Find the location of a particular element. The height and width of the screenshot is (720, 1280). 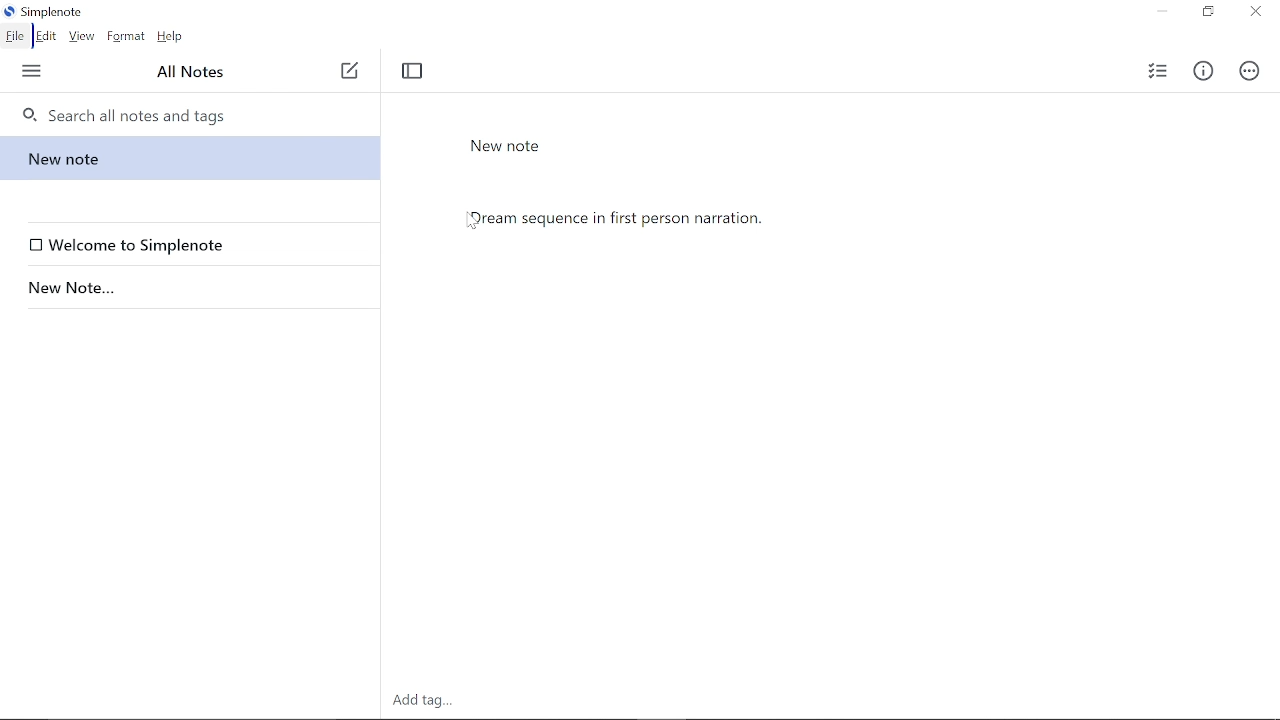

Minimize is located at coordinates (1162, 12).